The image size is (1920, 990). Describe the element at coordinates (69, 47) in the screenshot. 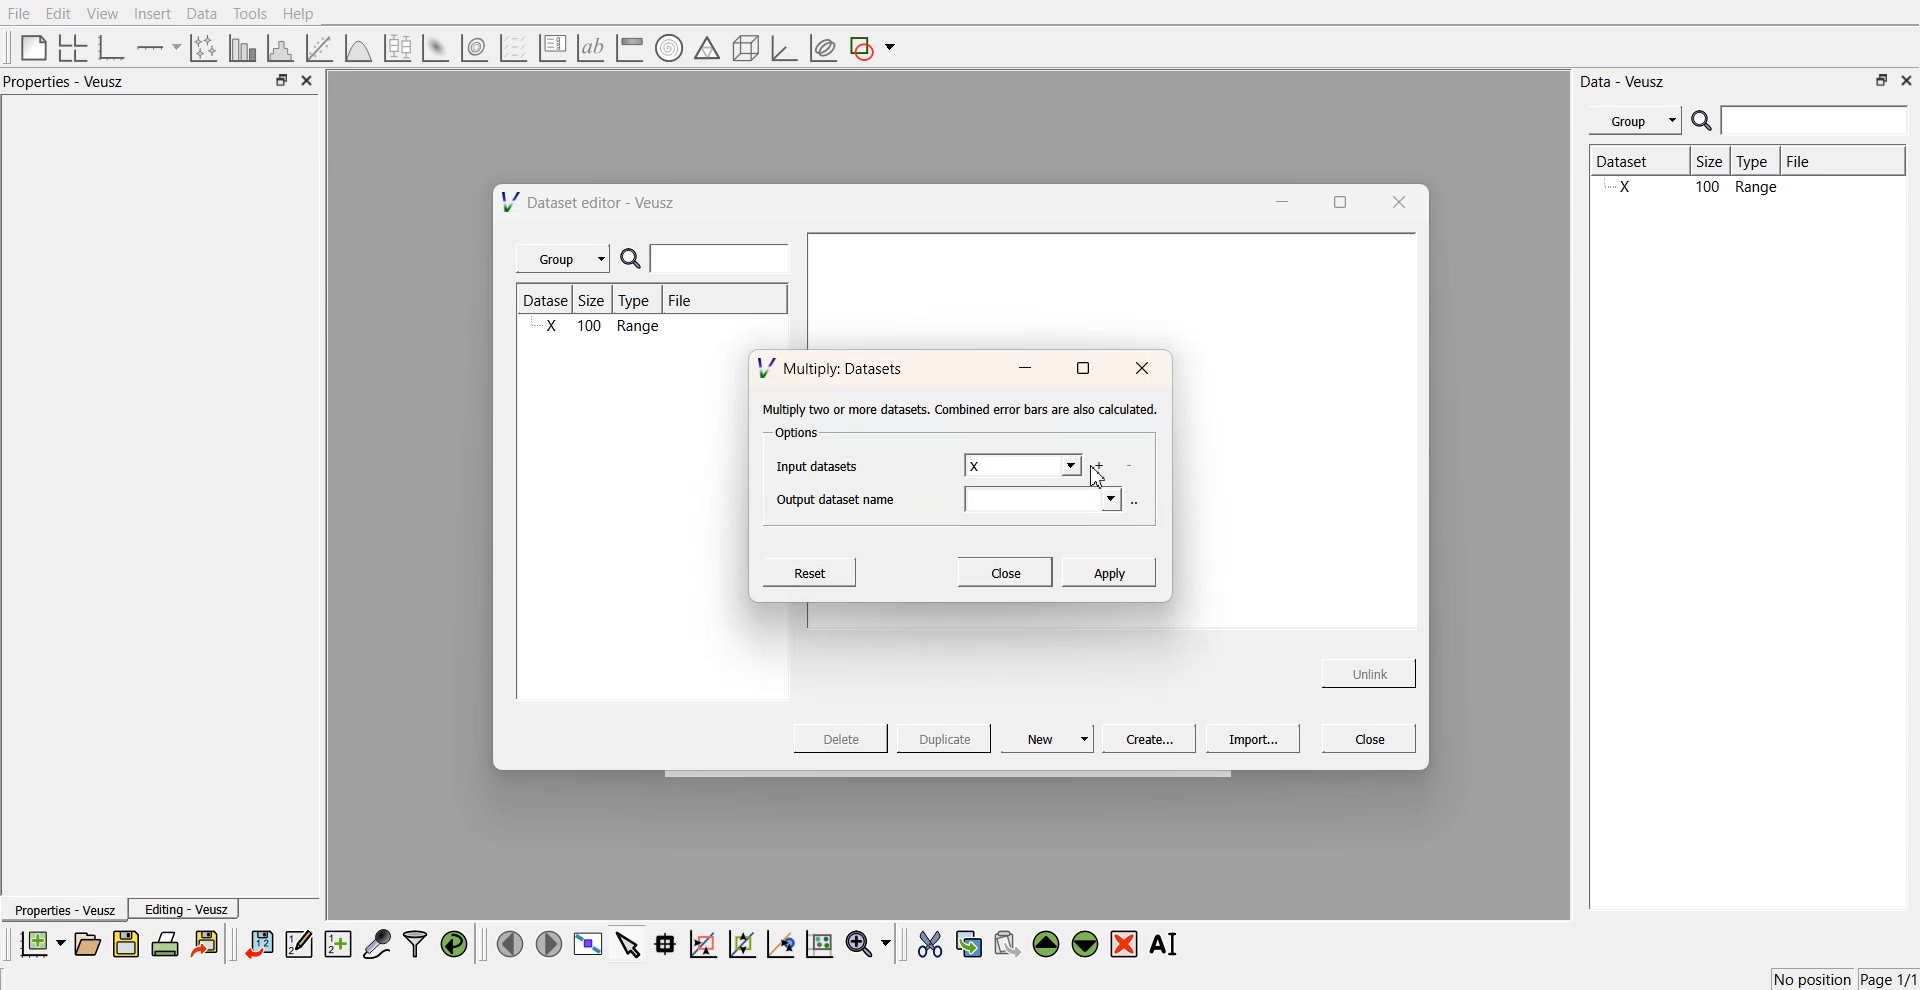

I see `arrange graphs` at that location.